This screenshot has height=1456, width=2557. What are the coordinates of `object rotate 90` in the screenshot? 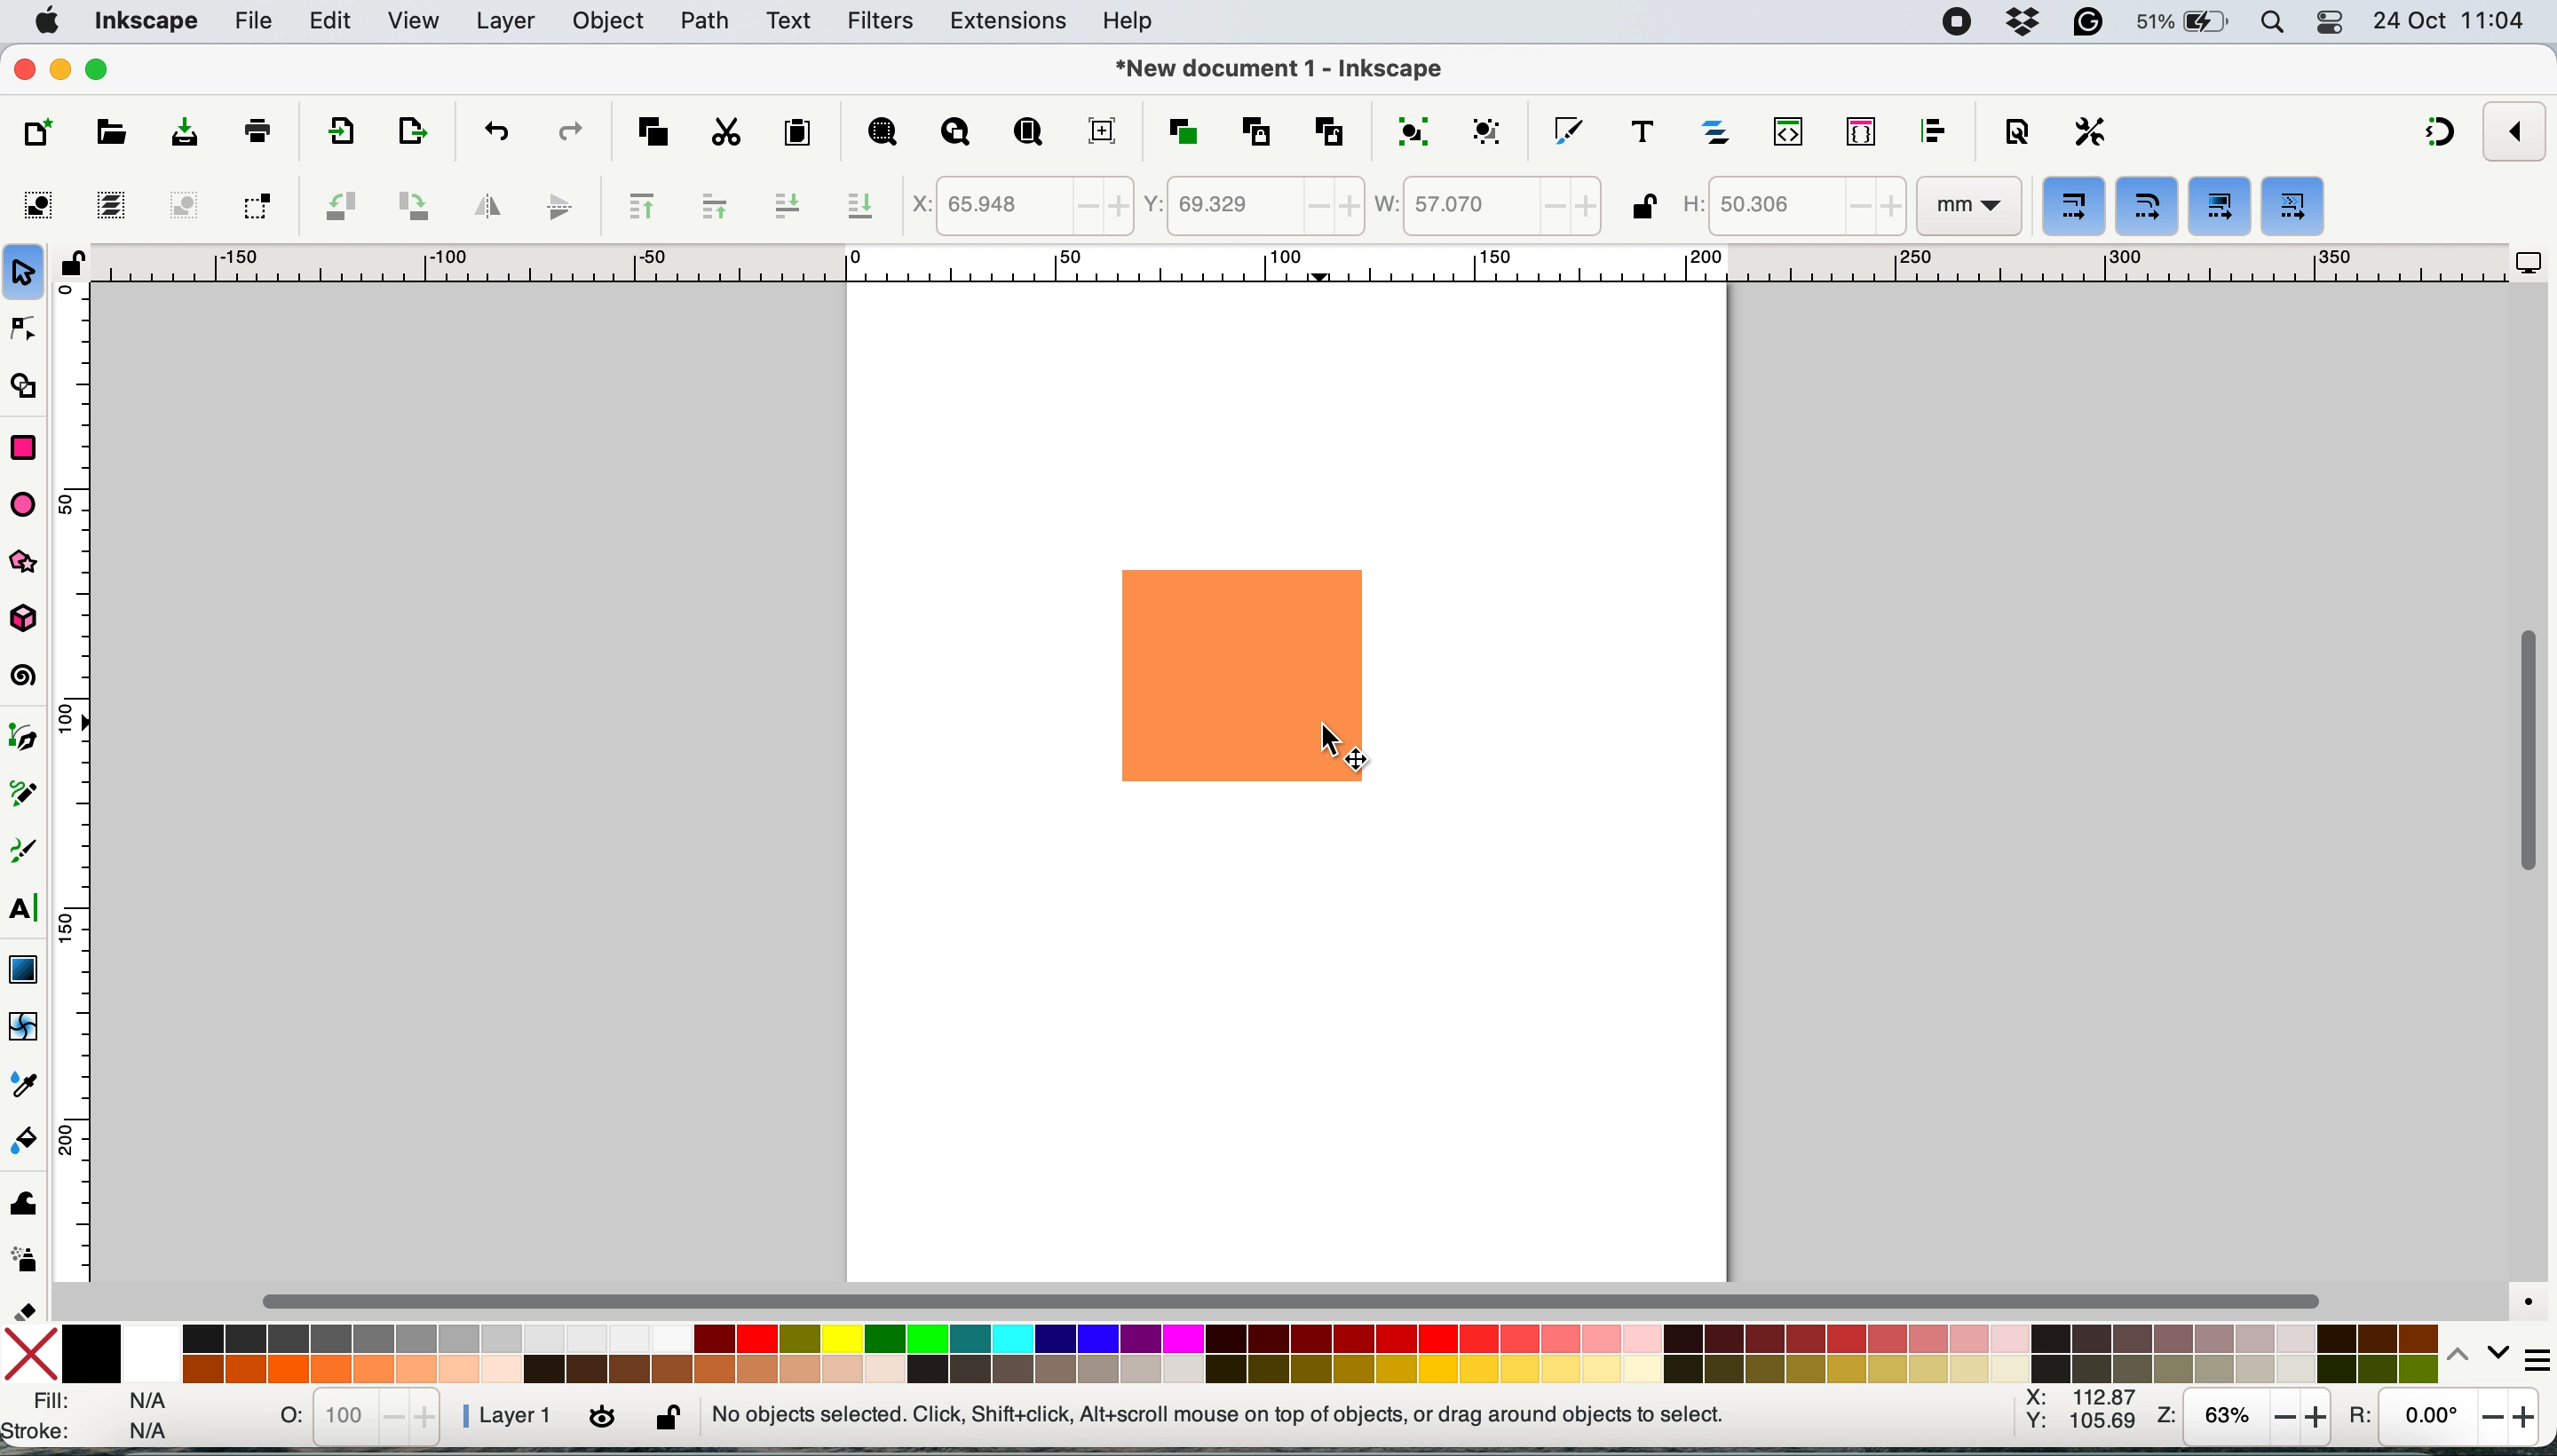 It's located at (411, 204).